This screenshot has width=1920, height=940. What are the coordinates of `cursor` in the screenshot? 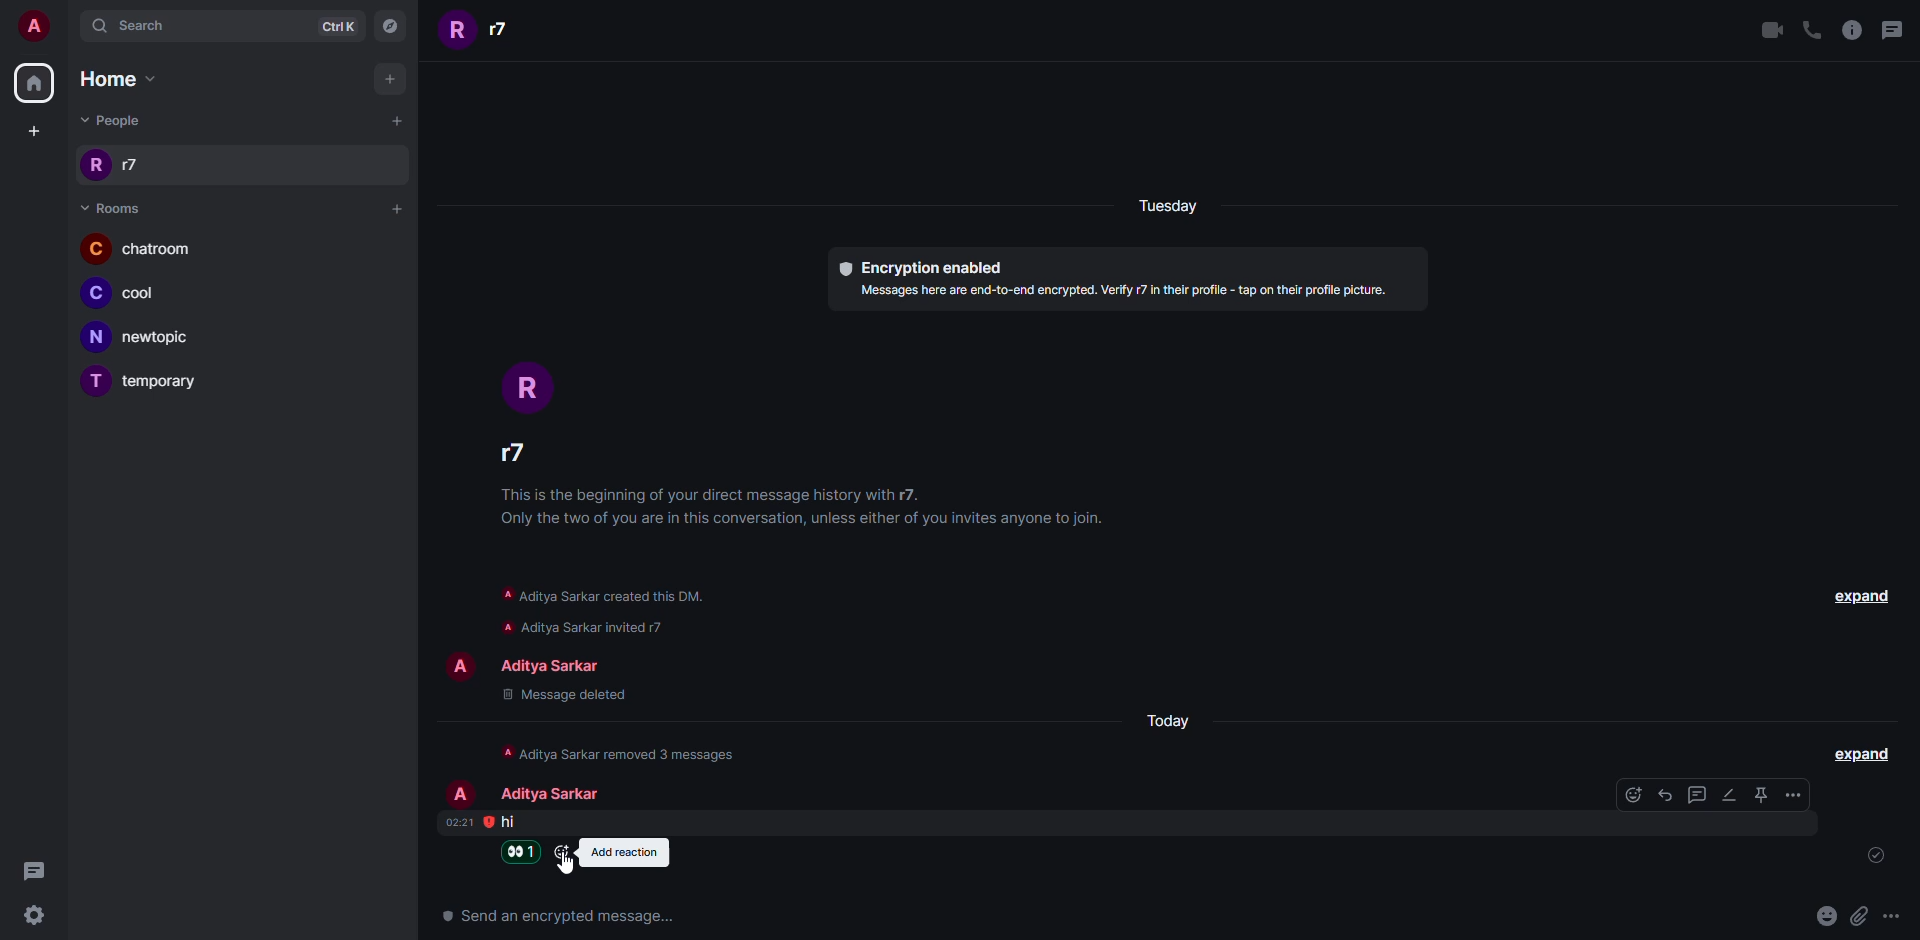 It's located at (564, 867).